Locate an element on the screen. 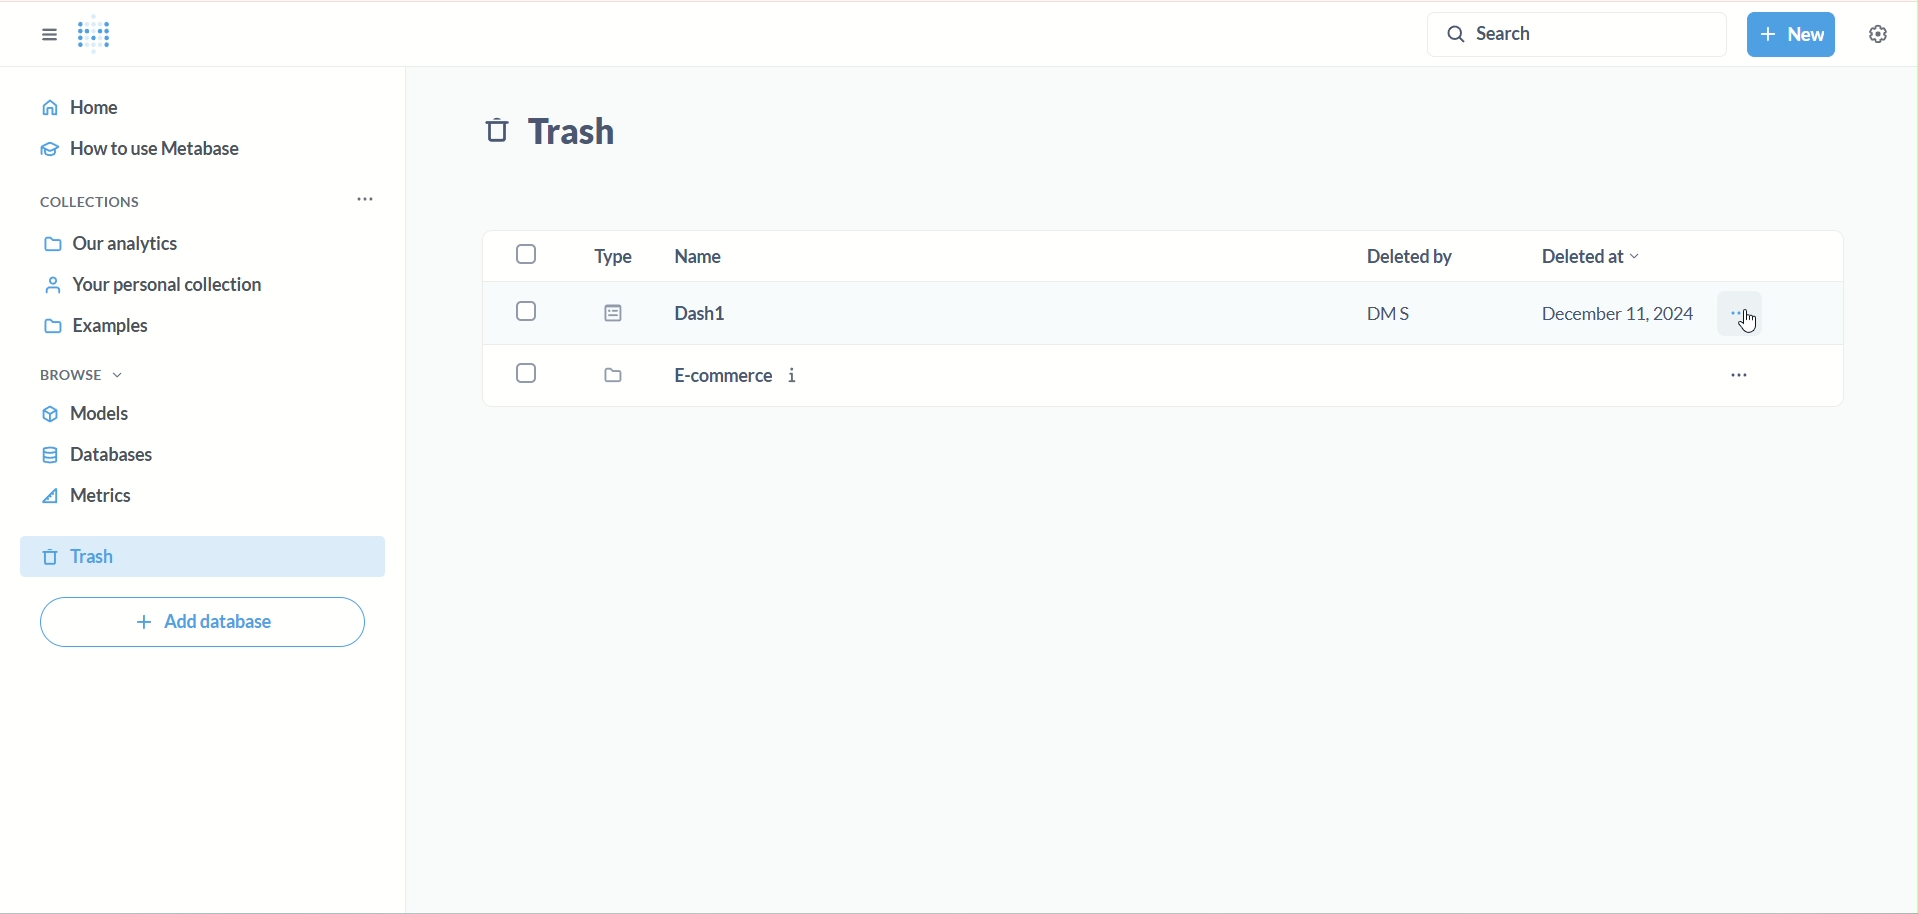  models is located at coordinates (92, 416).